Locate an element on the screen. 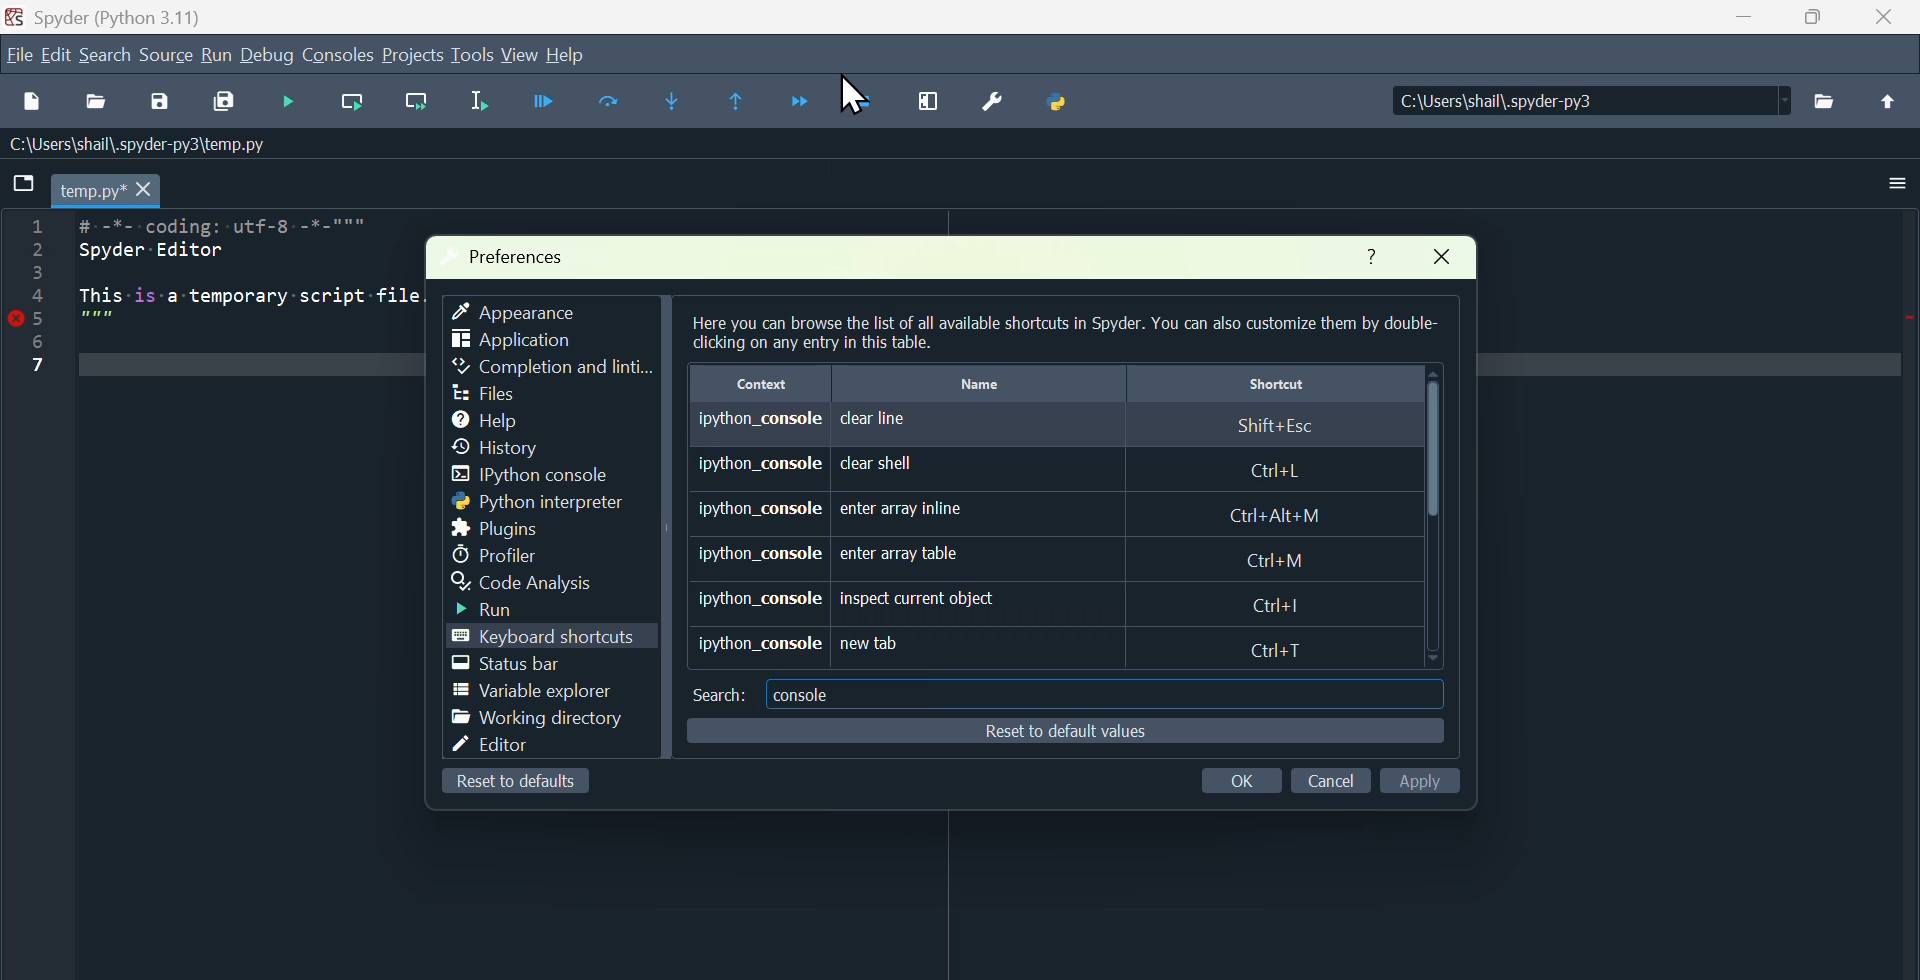 This screenshot has width=1920, height=980. Debug is located at coordinates (270, 59).